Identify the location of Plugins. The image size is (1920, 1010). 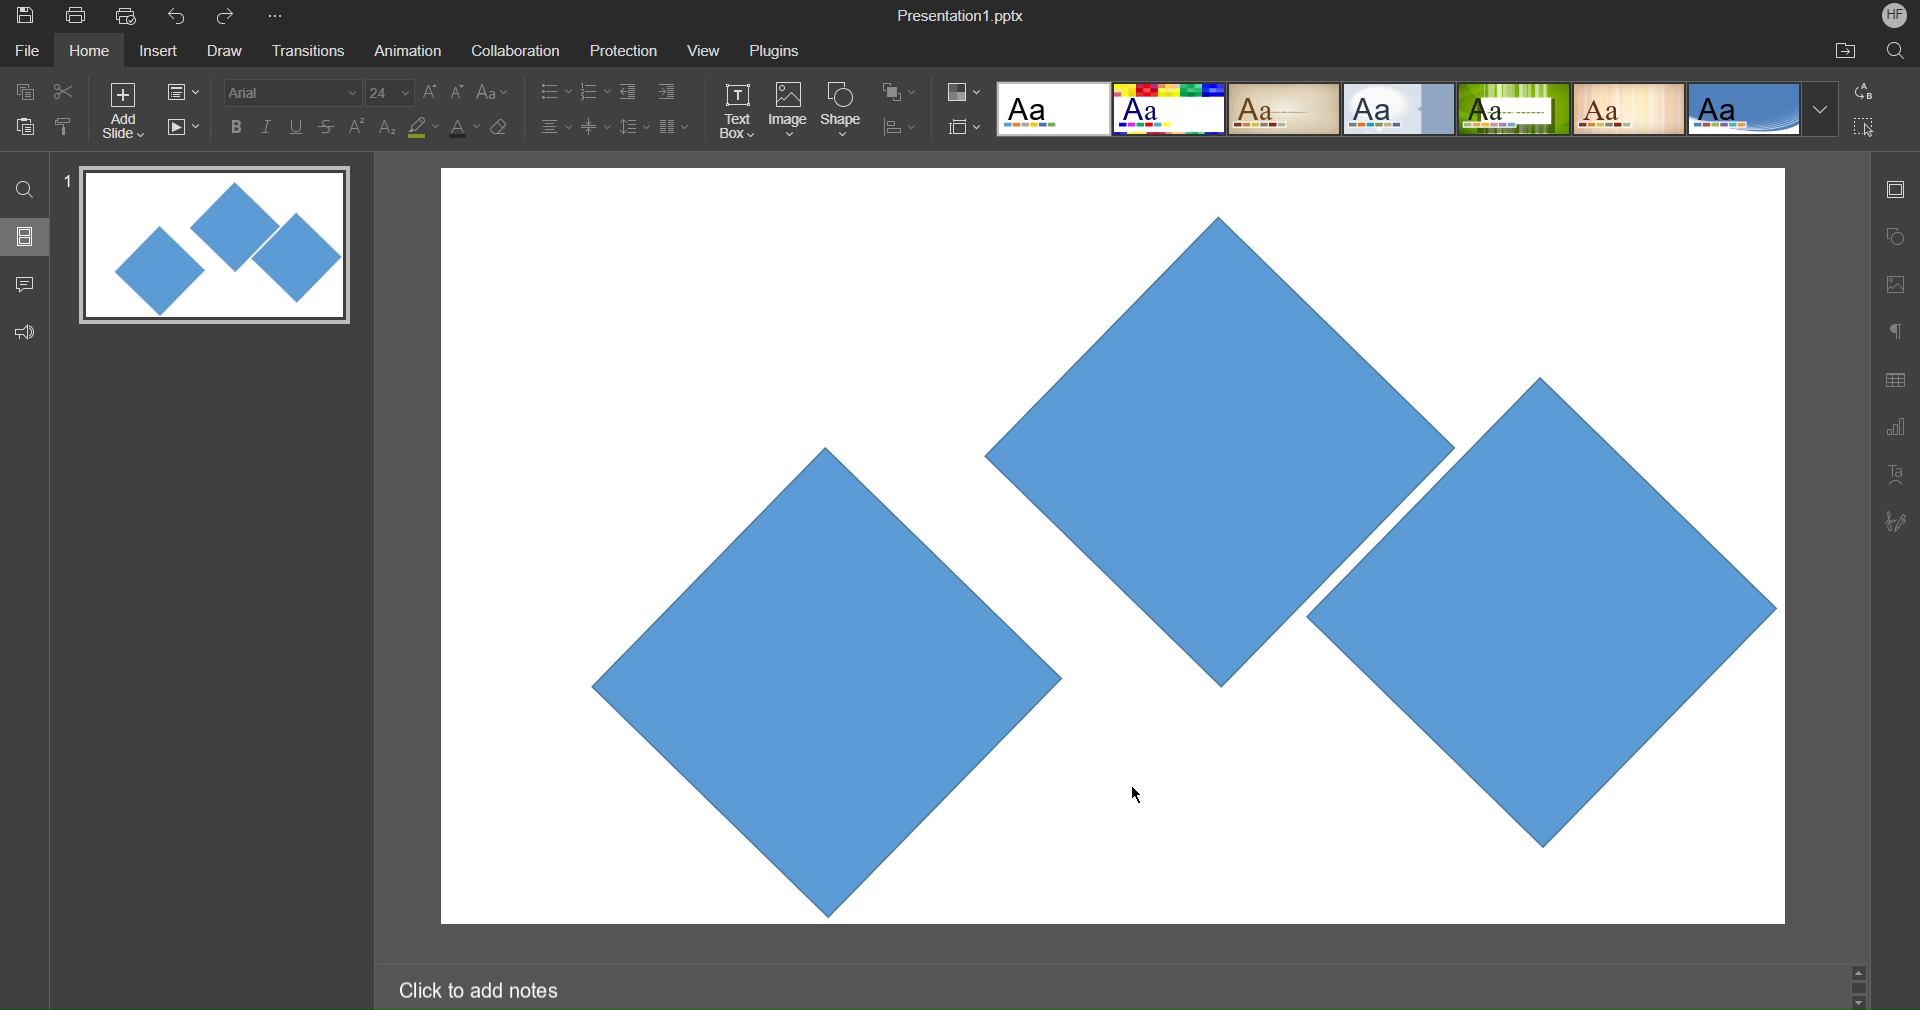
(777, 50).